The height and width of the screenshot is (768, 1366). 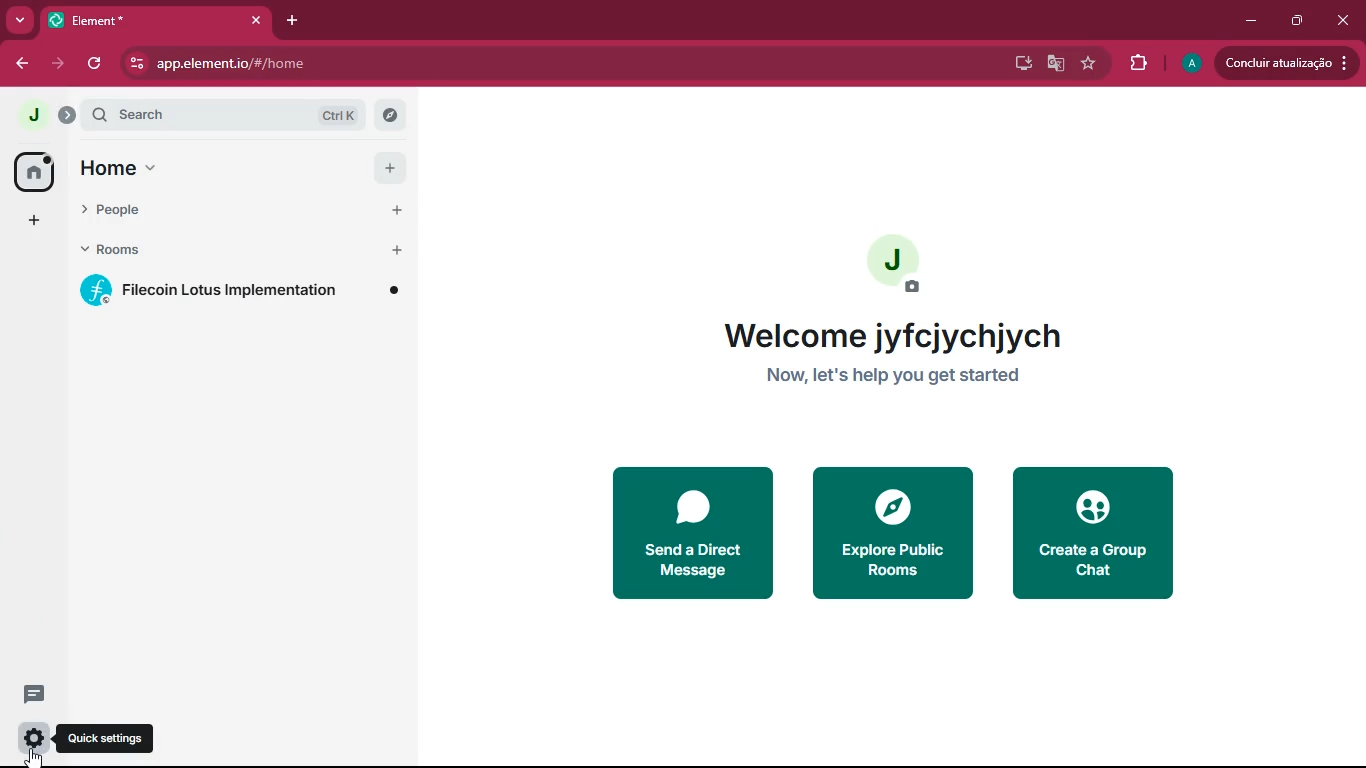 What do you see at coordinates (1249, 20) in the screenshot?
I see `minimize` at bounding box center [1249, 20].